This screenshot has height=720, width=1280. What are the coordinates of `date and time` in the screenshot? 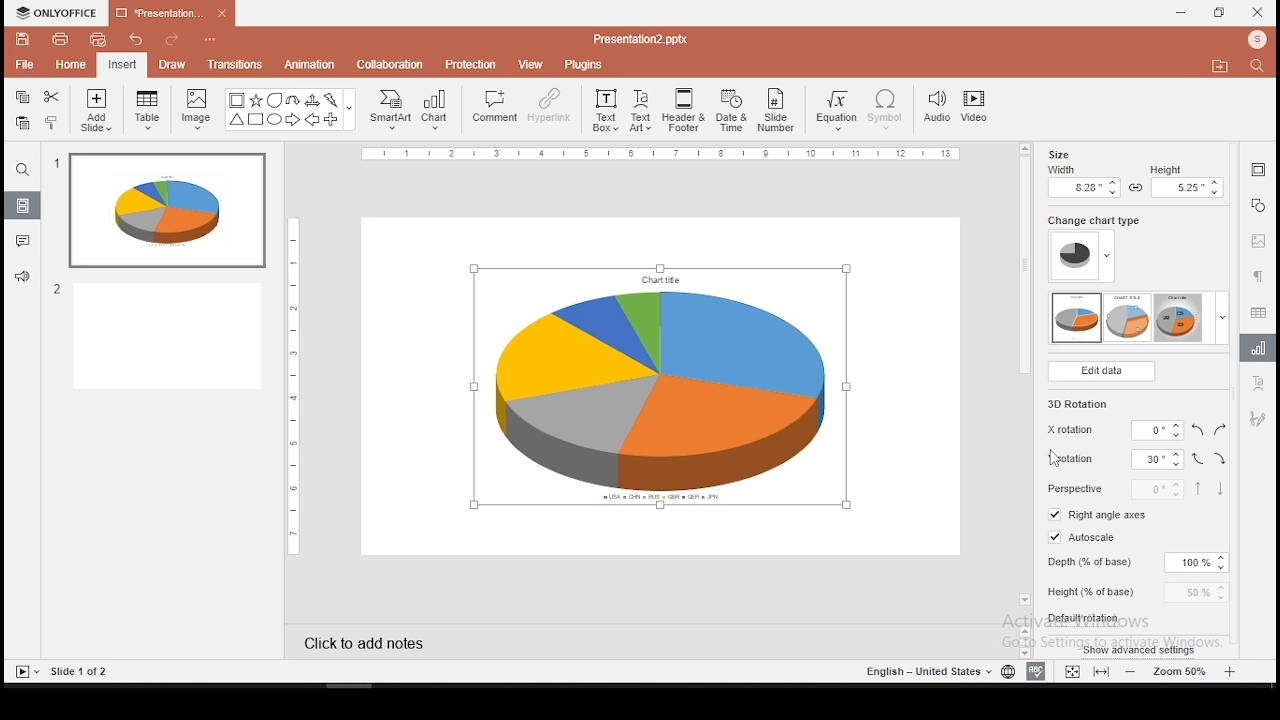 It's located at (730, 110).